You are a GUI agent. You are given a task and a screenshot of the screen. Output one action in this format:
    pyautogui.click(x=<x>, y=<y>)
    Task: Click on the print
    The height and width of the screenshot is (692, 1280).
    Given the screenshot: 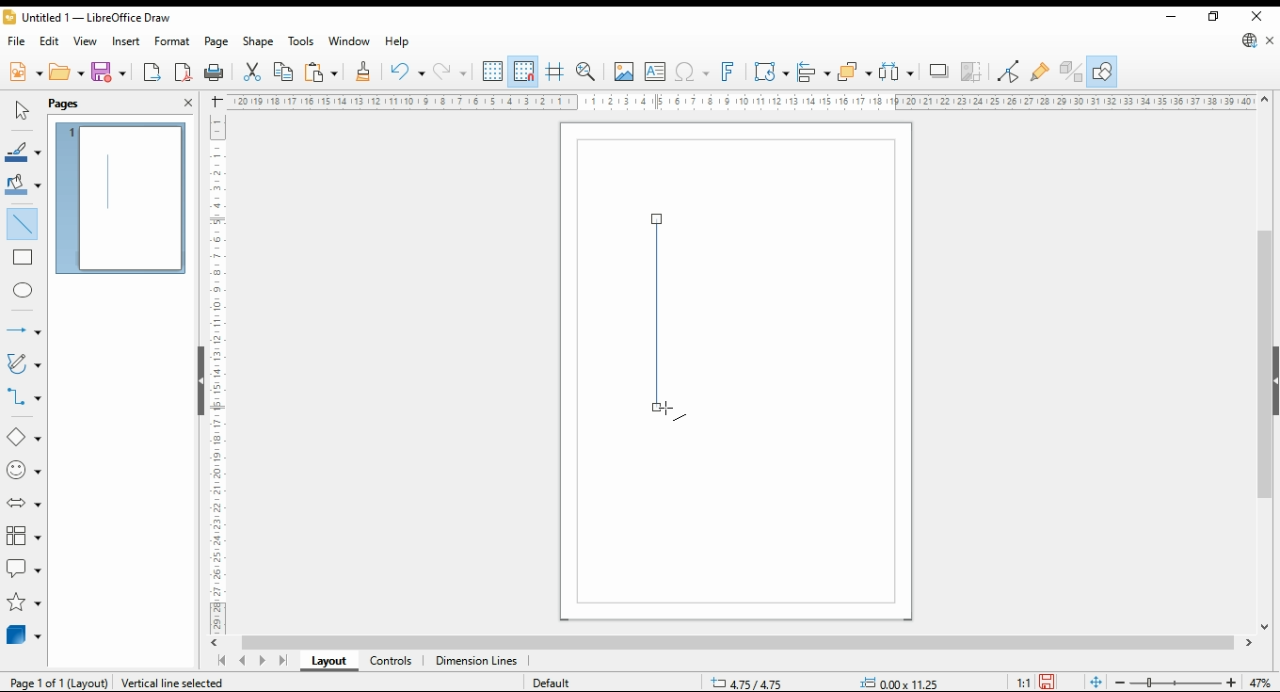 What is the action you would take?
    pyautogui.click(x=214, y=73)
    